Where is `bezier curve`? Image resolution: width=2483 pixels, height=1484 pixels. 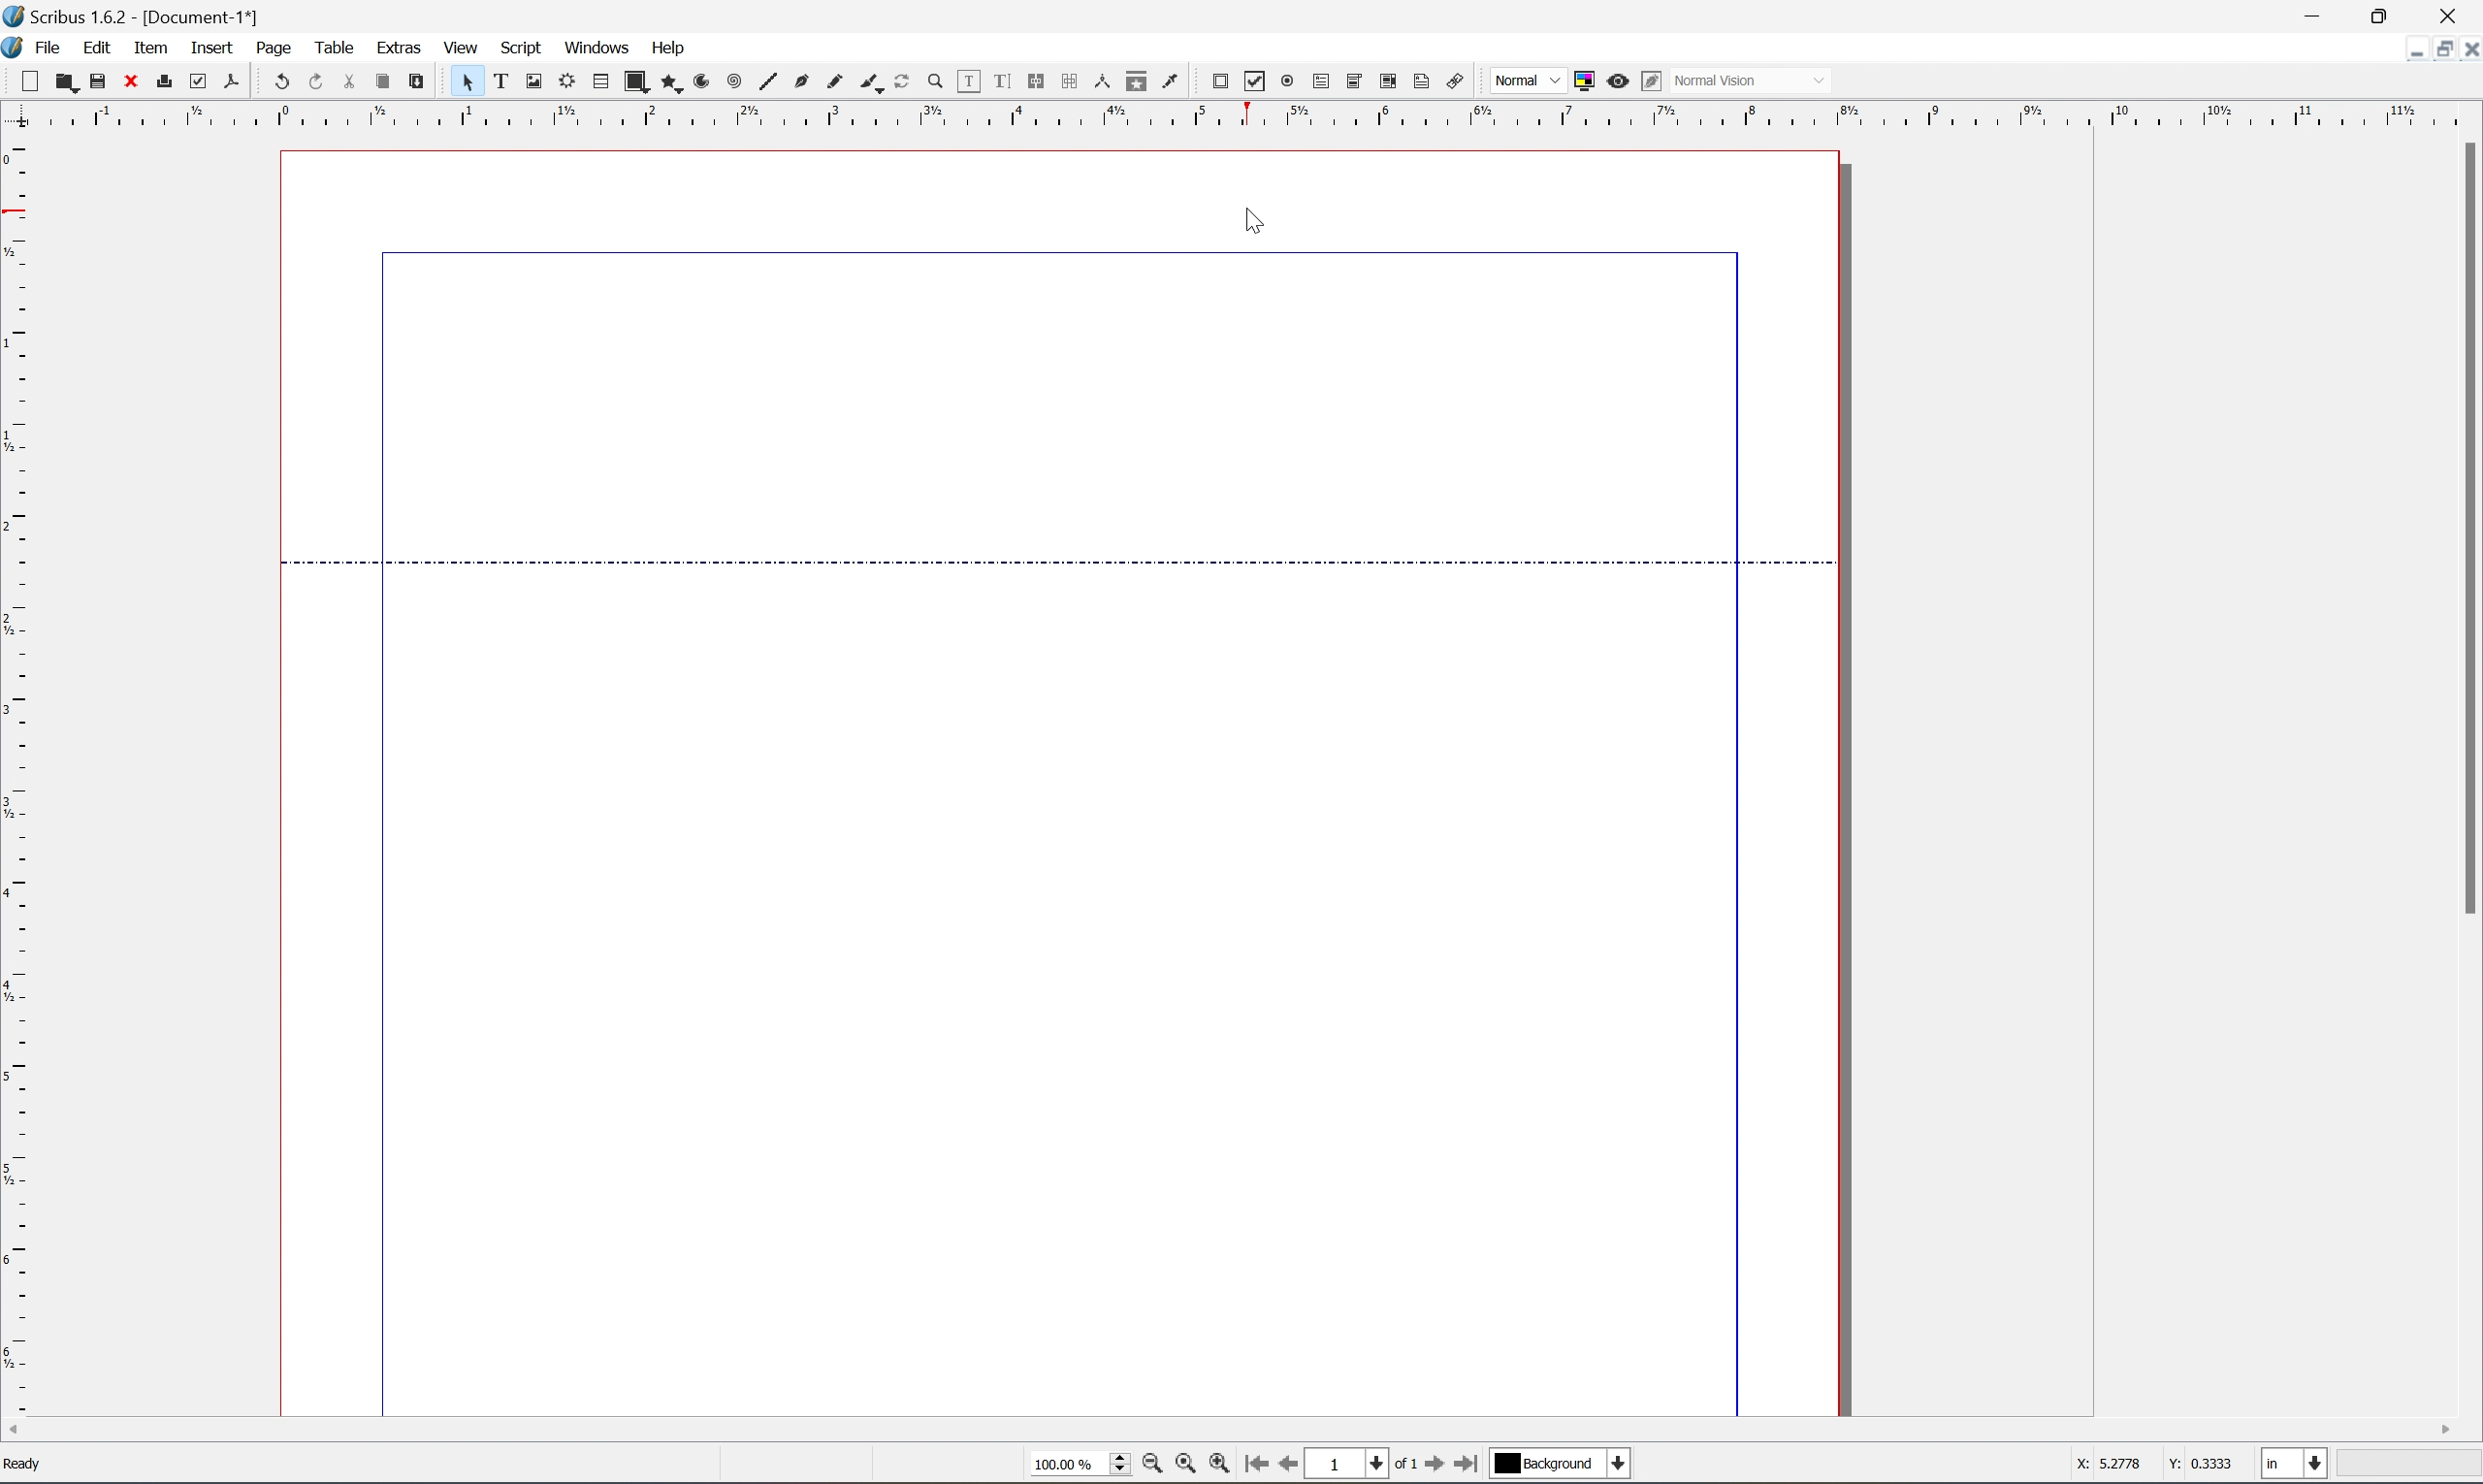
bezier curve is located at coordinates (803, 84).